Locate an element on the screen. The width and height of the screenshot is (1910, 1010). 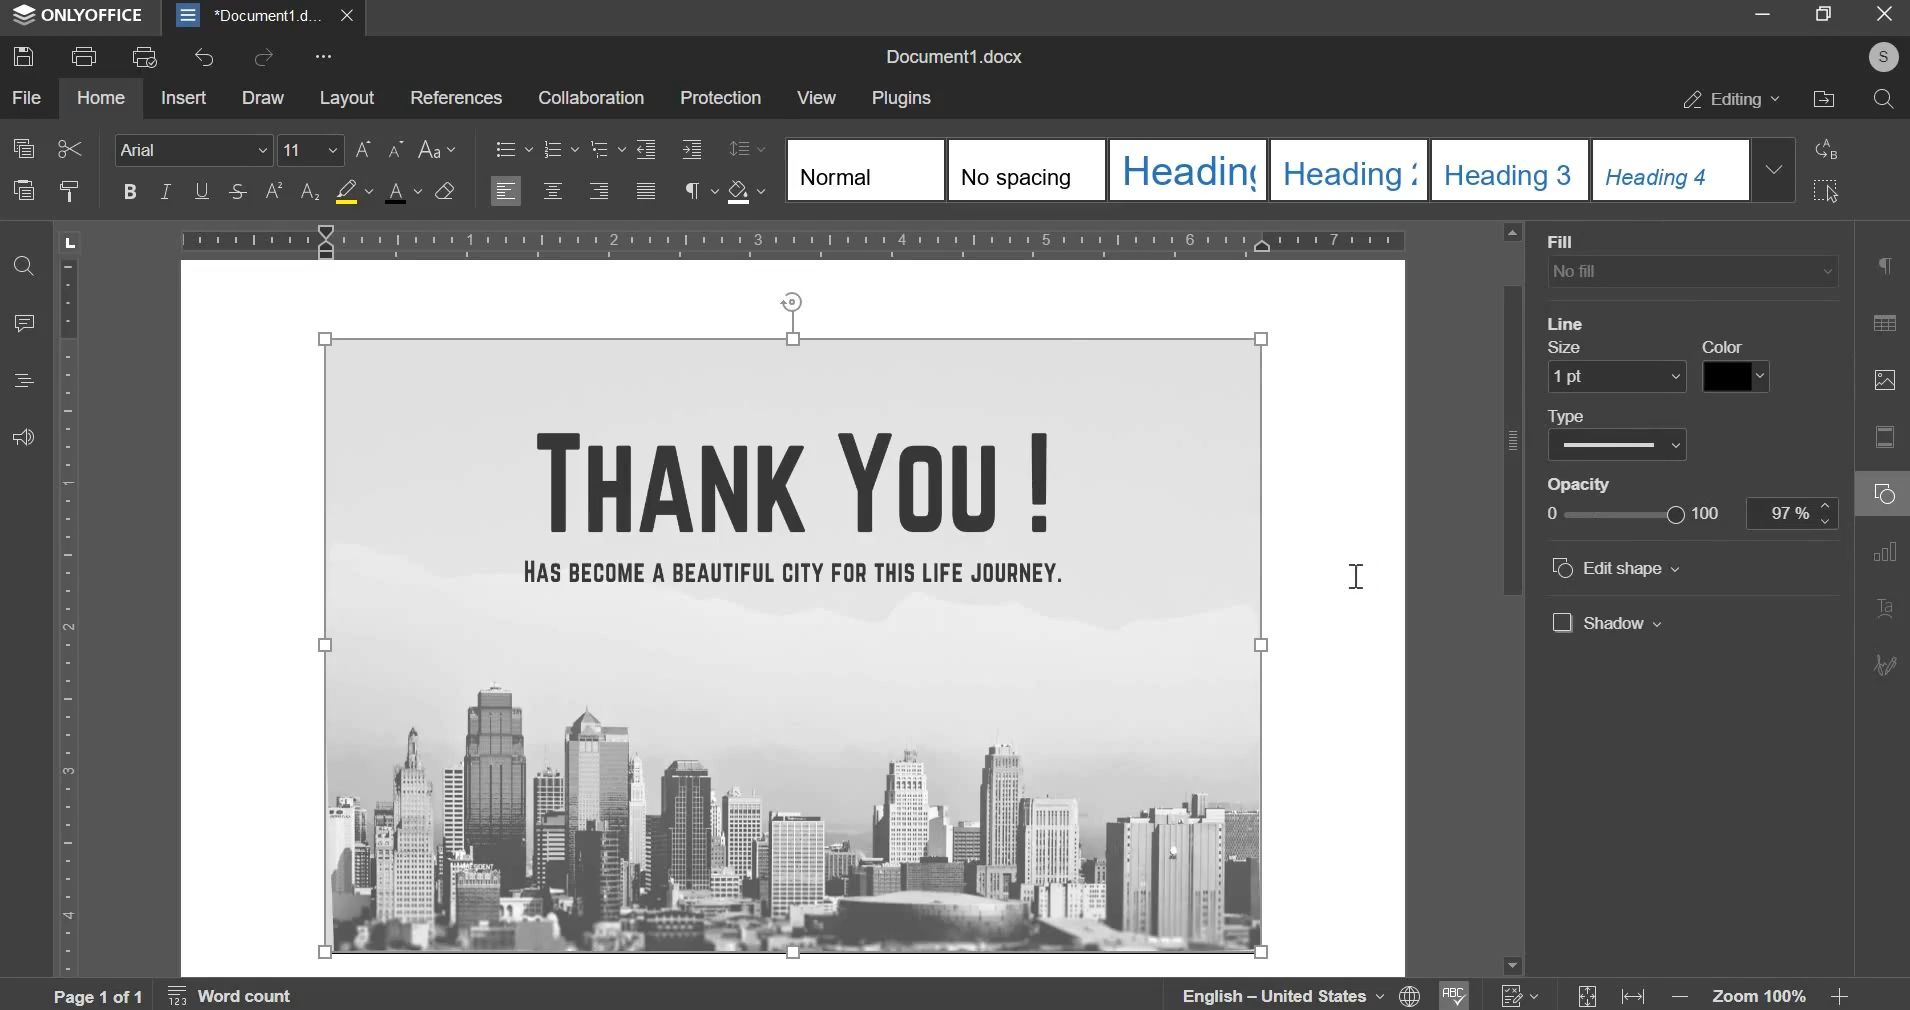
align center is located at coordinates (553, 190).